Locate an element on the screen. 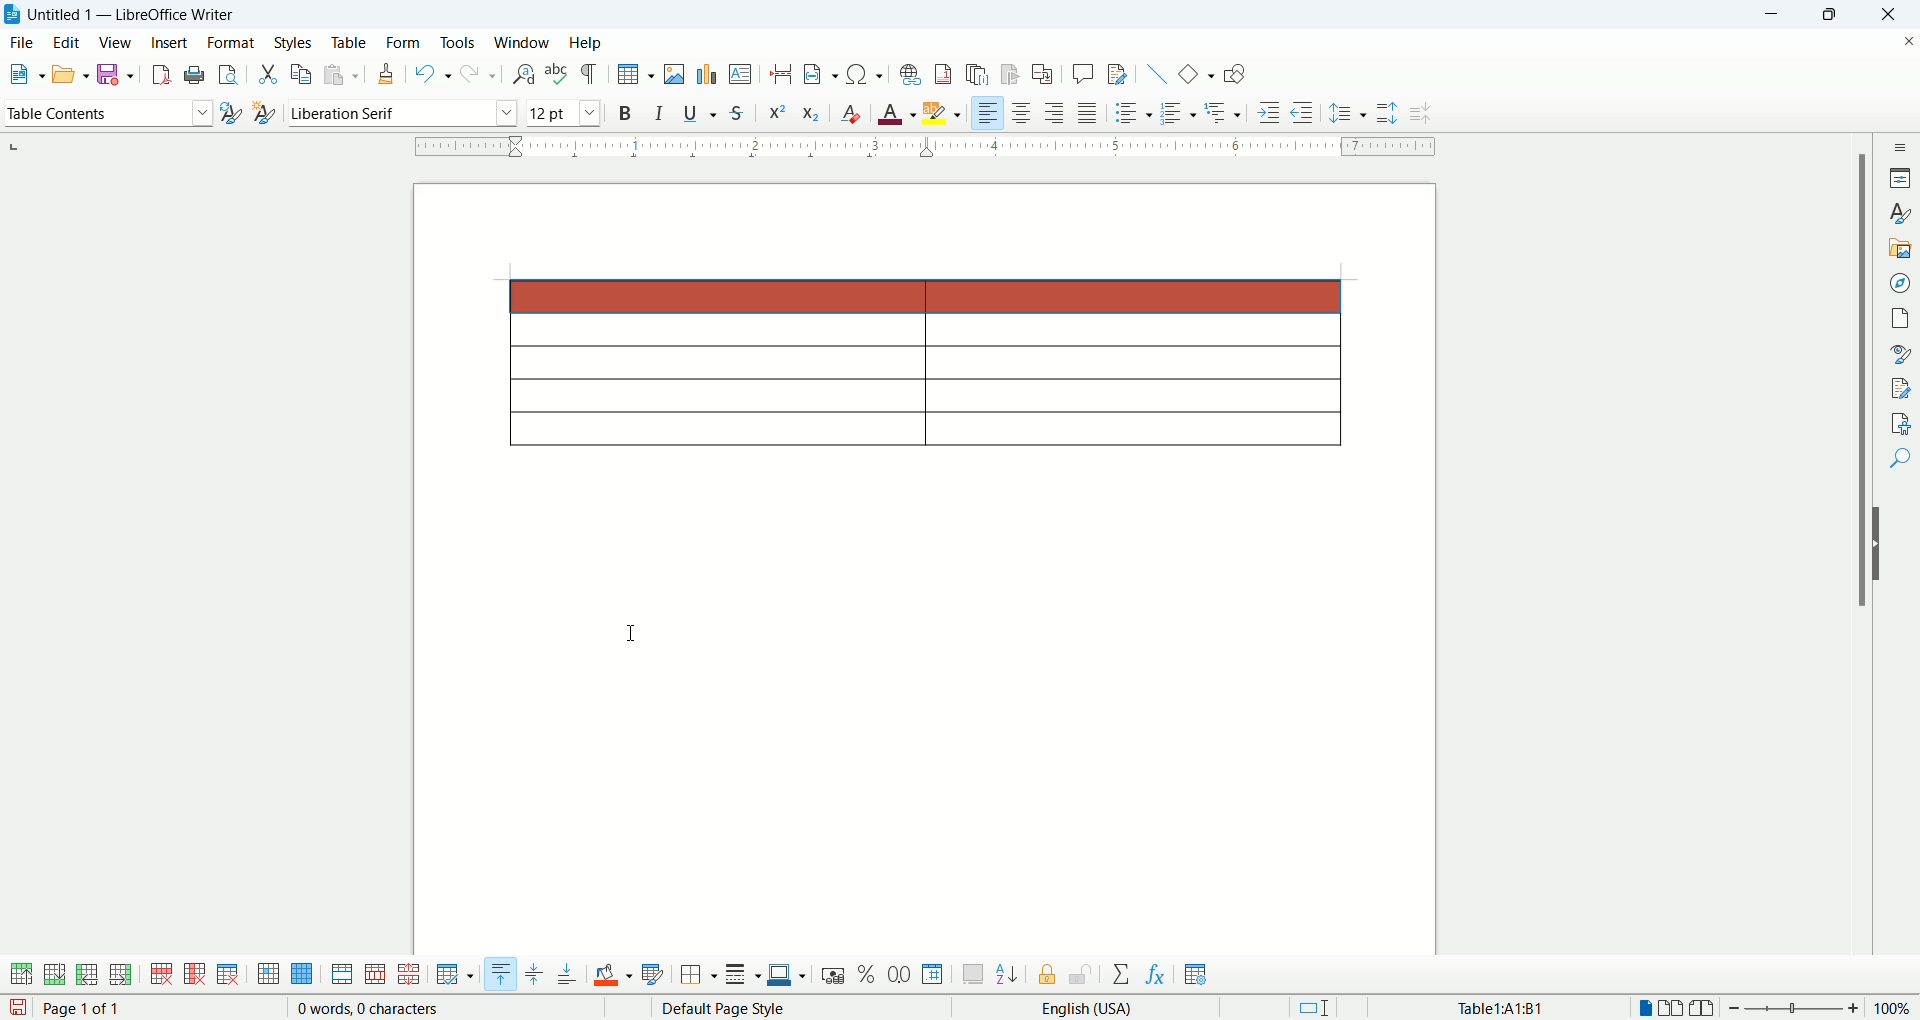 The height and width of the screenshot is (1020, 1920). autoformat styles is located at coordinates (653, 975).